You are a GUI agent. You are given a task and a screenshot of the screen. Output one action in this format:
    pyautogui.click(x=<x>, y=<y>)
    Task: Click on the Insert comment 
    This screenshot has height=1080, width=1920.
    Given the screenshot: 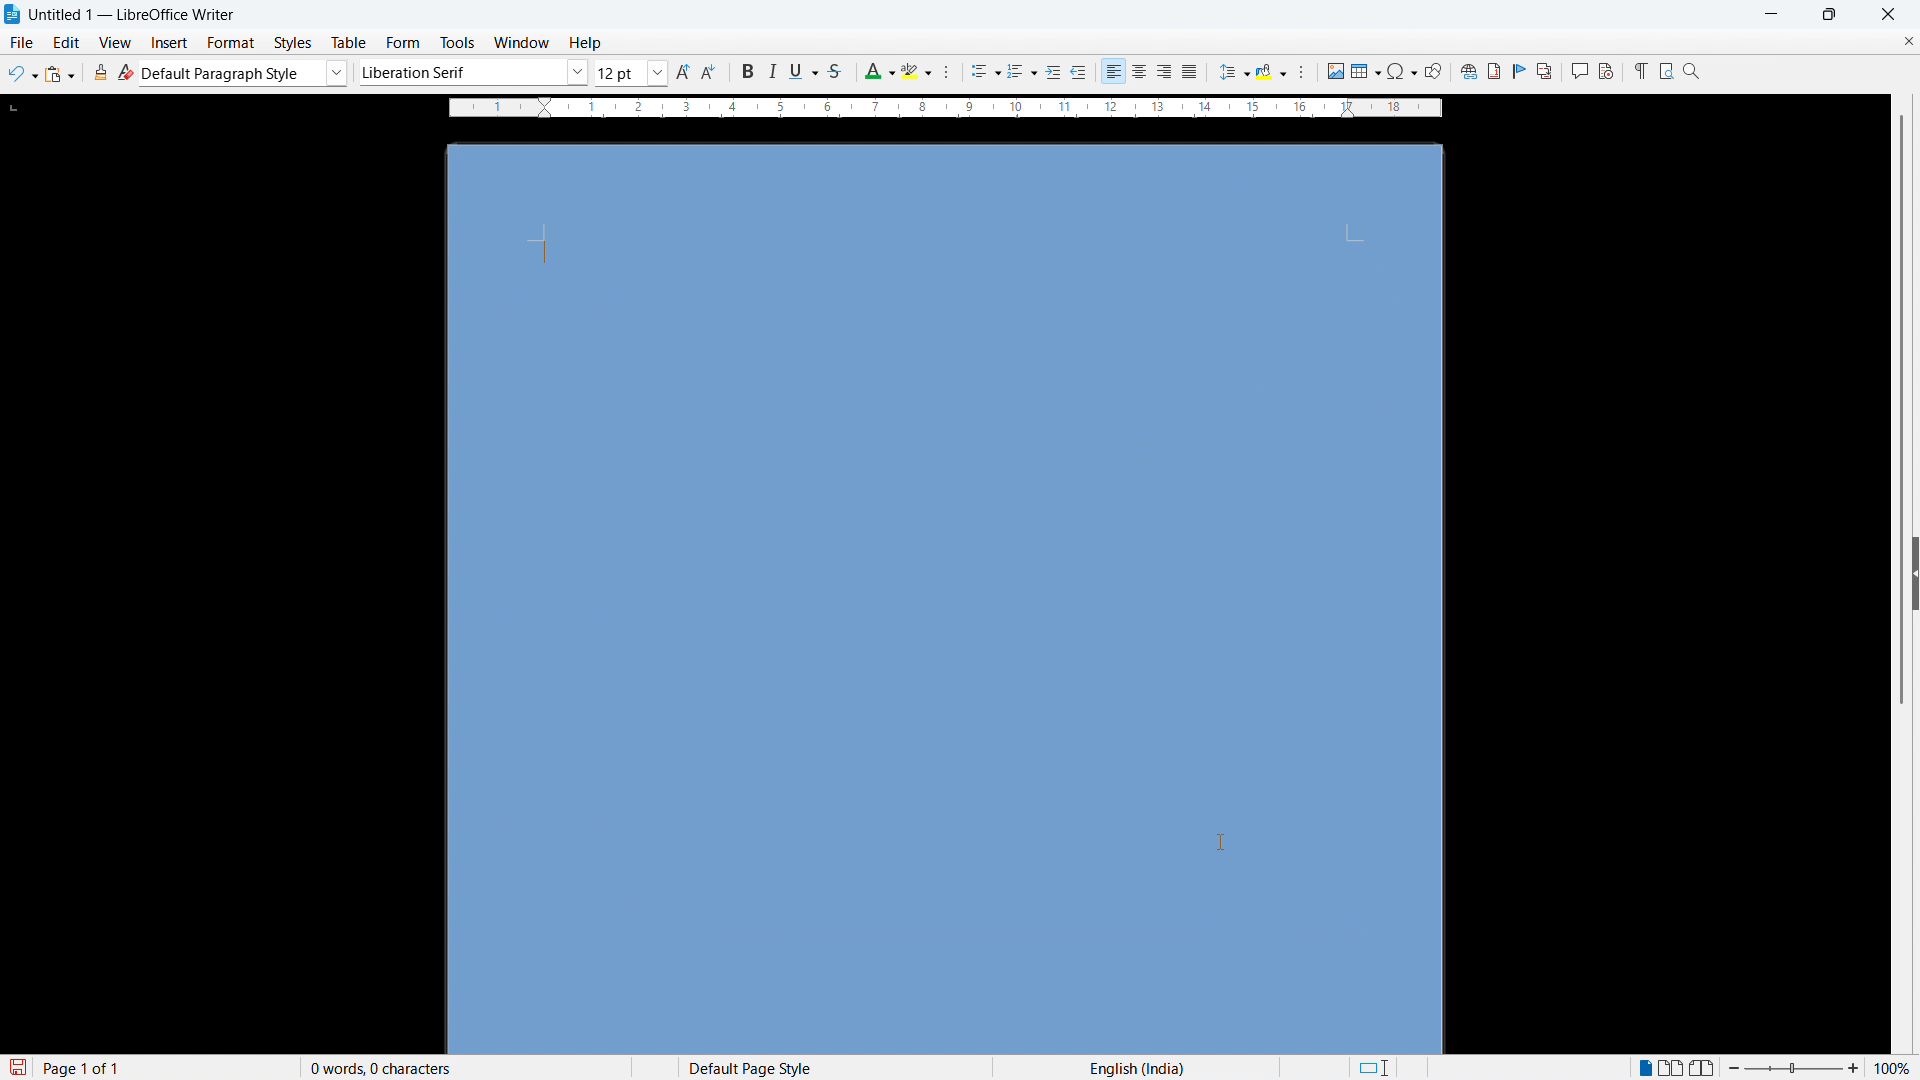 What is the action you would take?
    pyautogui.click(x=1578, y=71)
    